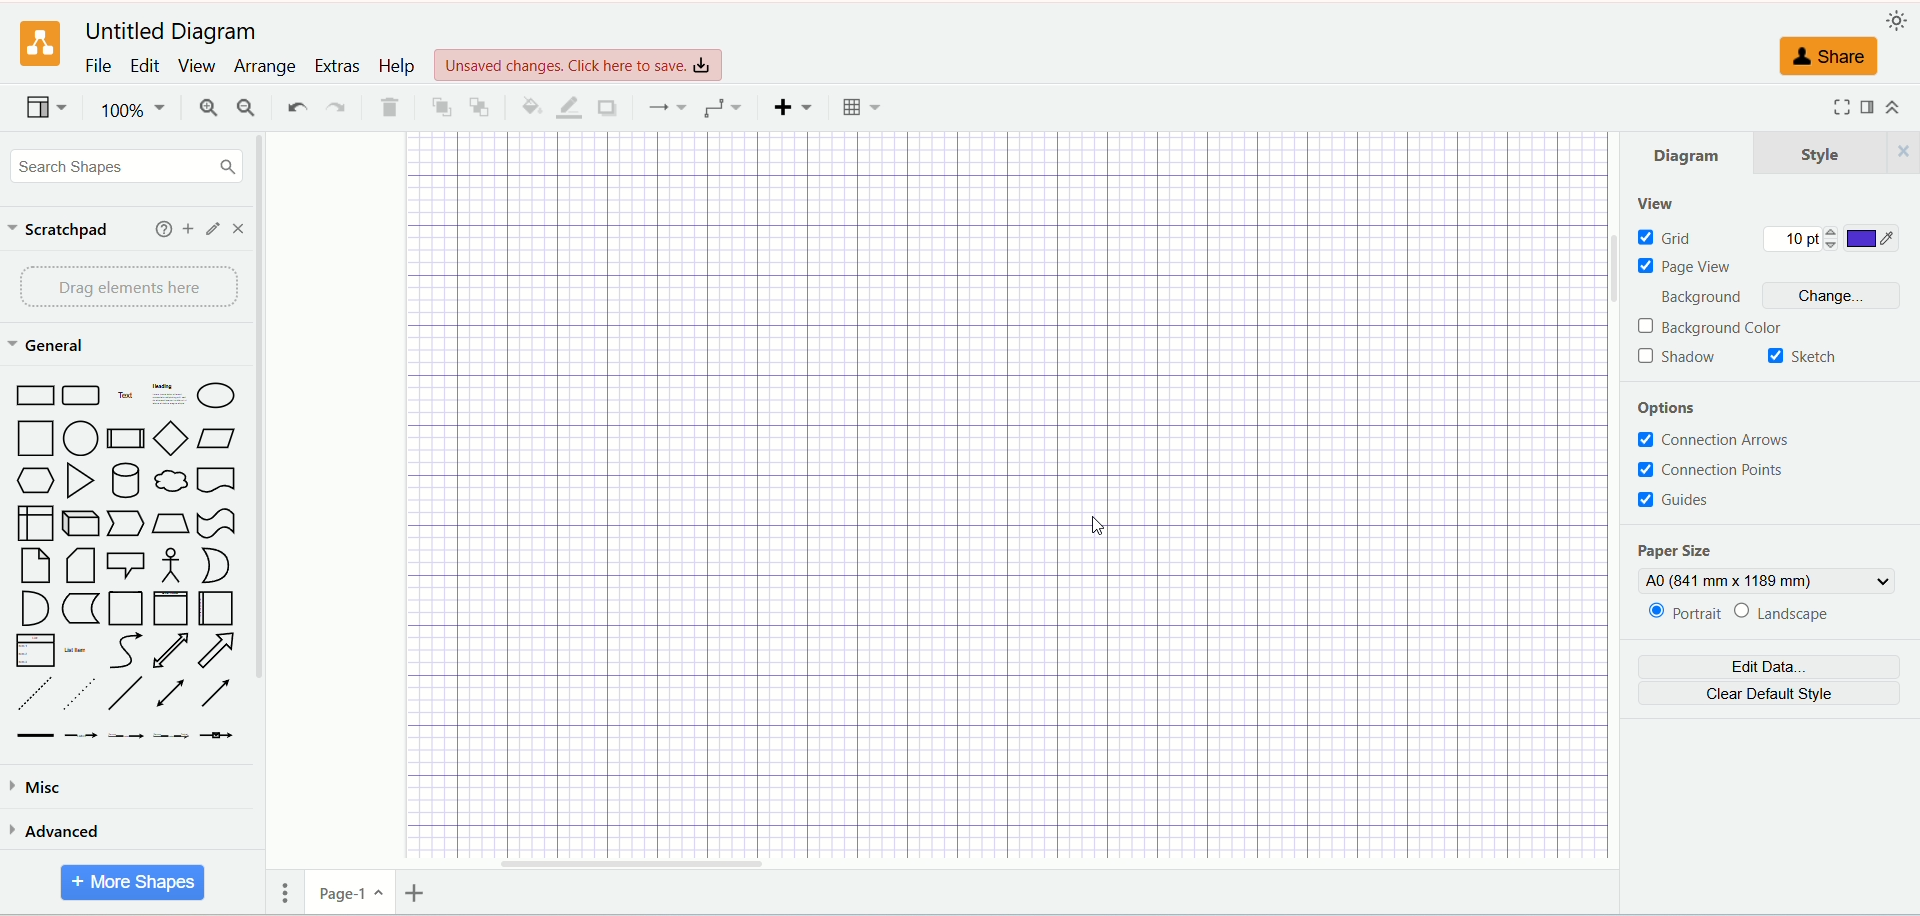 Image resolution: width=1920 pixels, height=916 pixels. What do you see at coordinates (126, 610) in the screenshot?
I see `Container` at bounding box center [126, 610].